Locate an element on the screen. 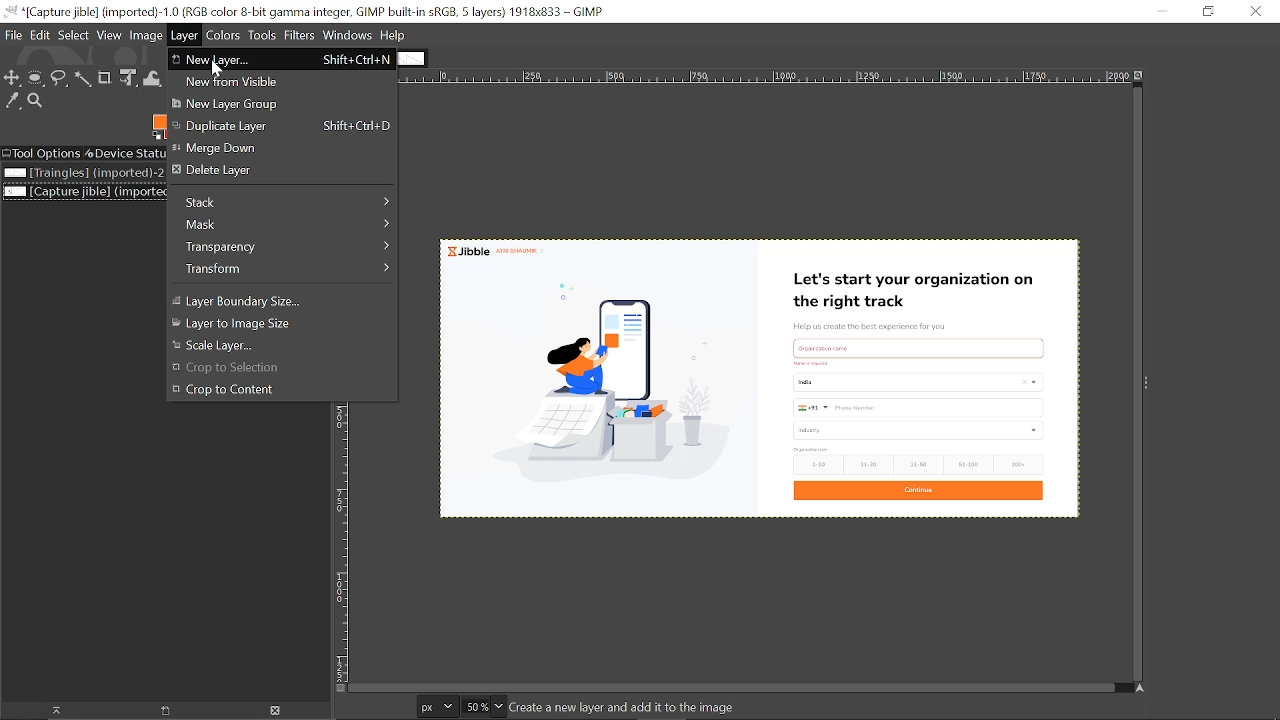  Colors is located at coordinates (223, 35).